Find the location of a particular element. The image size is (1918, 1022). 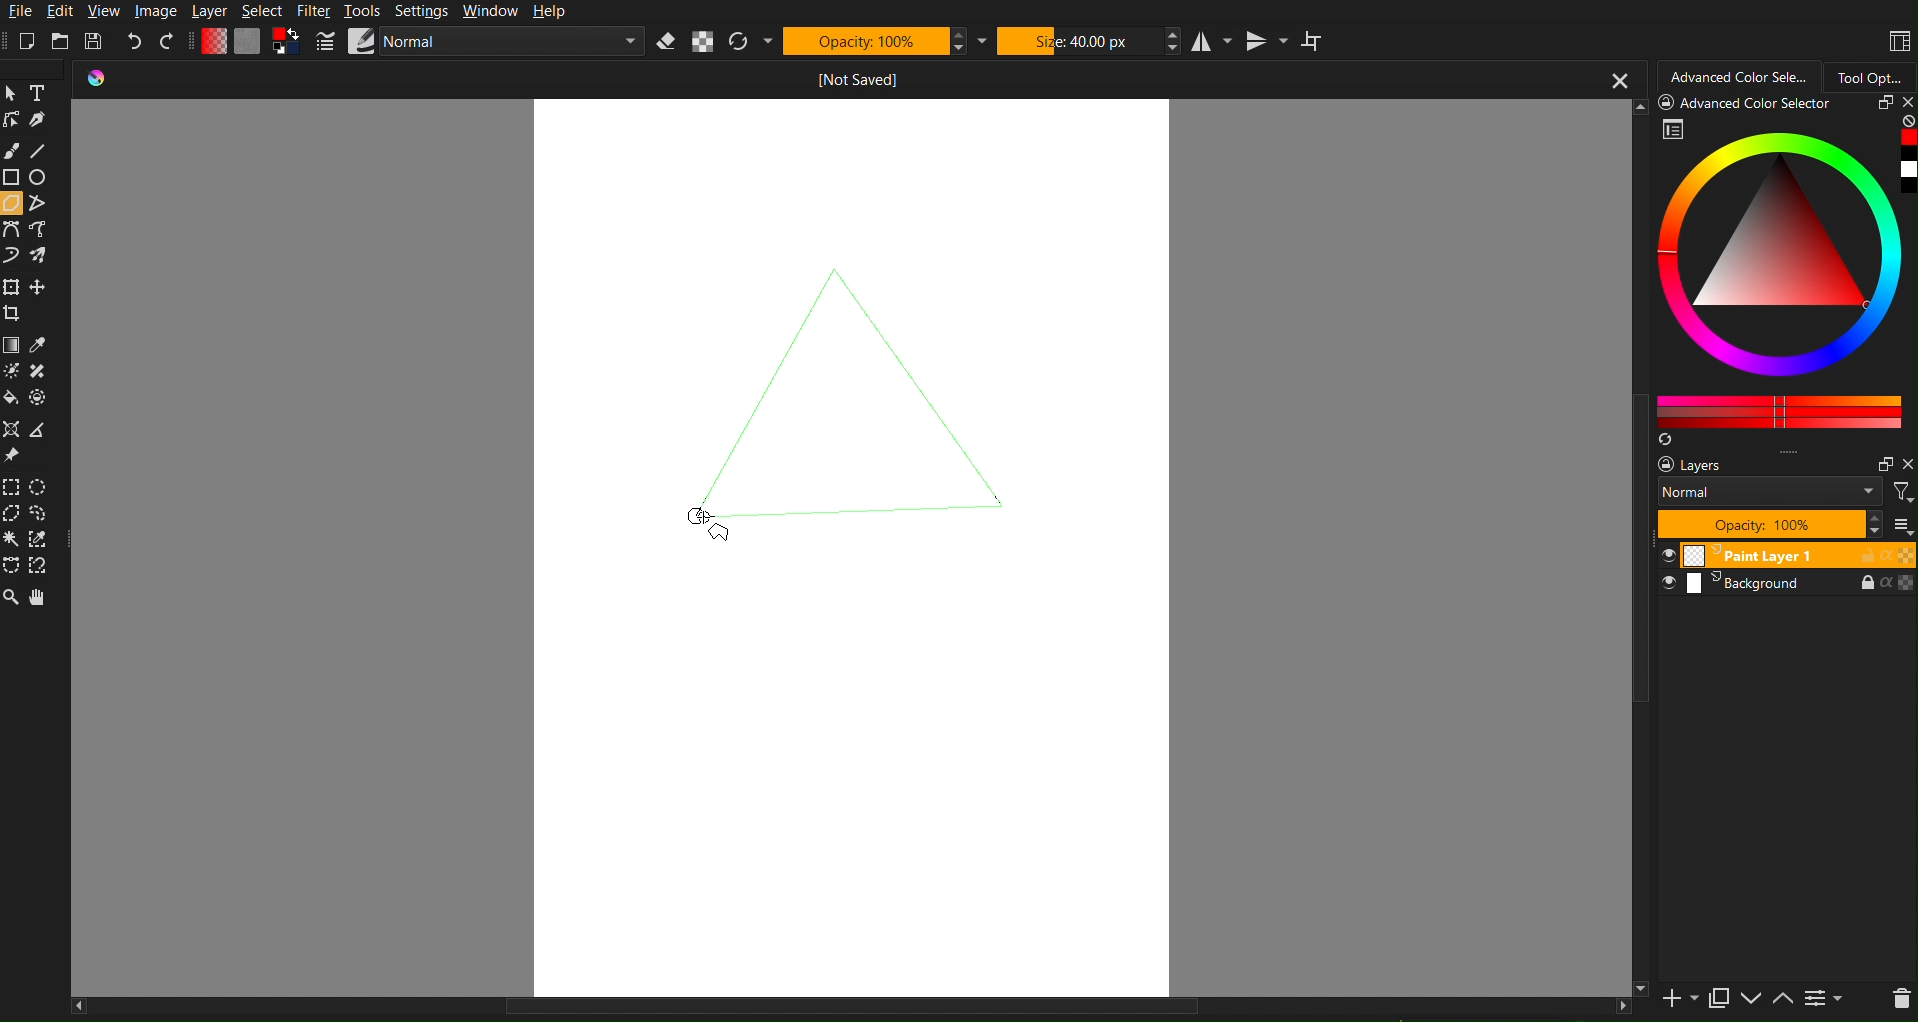

duplicate layer or mask is located at coordinates (1717, 998).